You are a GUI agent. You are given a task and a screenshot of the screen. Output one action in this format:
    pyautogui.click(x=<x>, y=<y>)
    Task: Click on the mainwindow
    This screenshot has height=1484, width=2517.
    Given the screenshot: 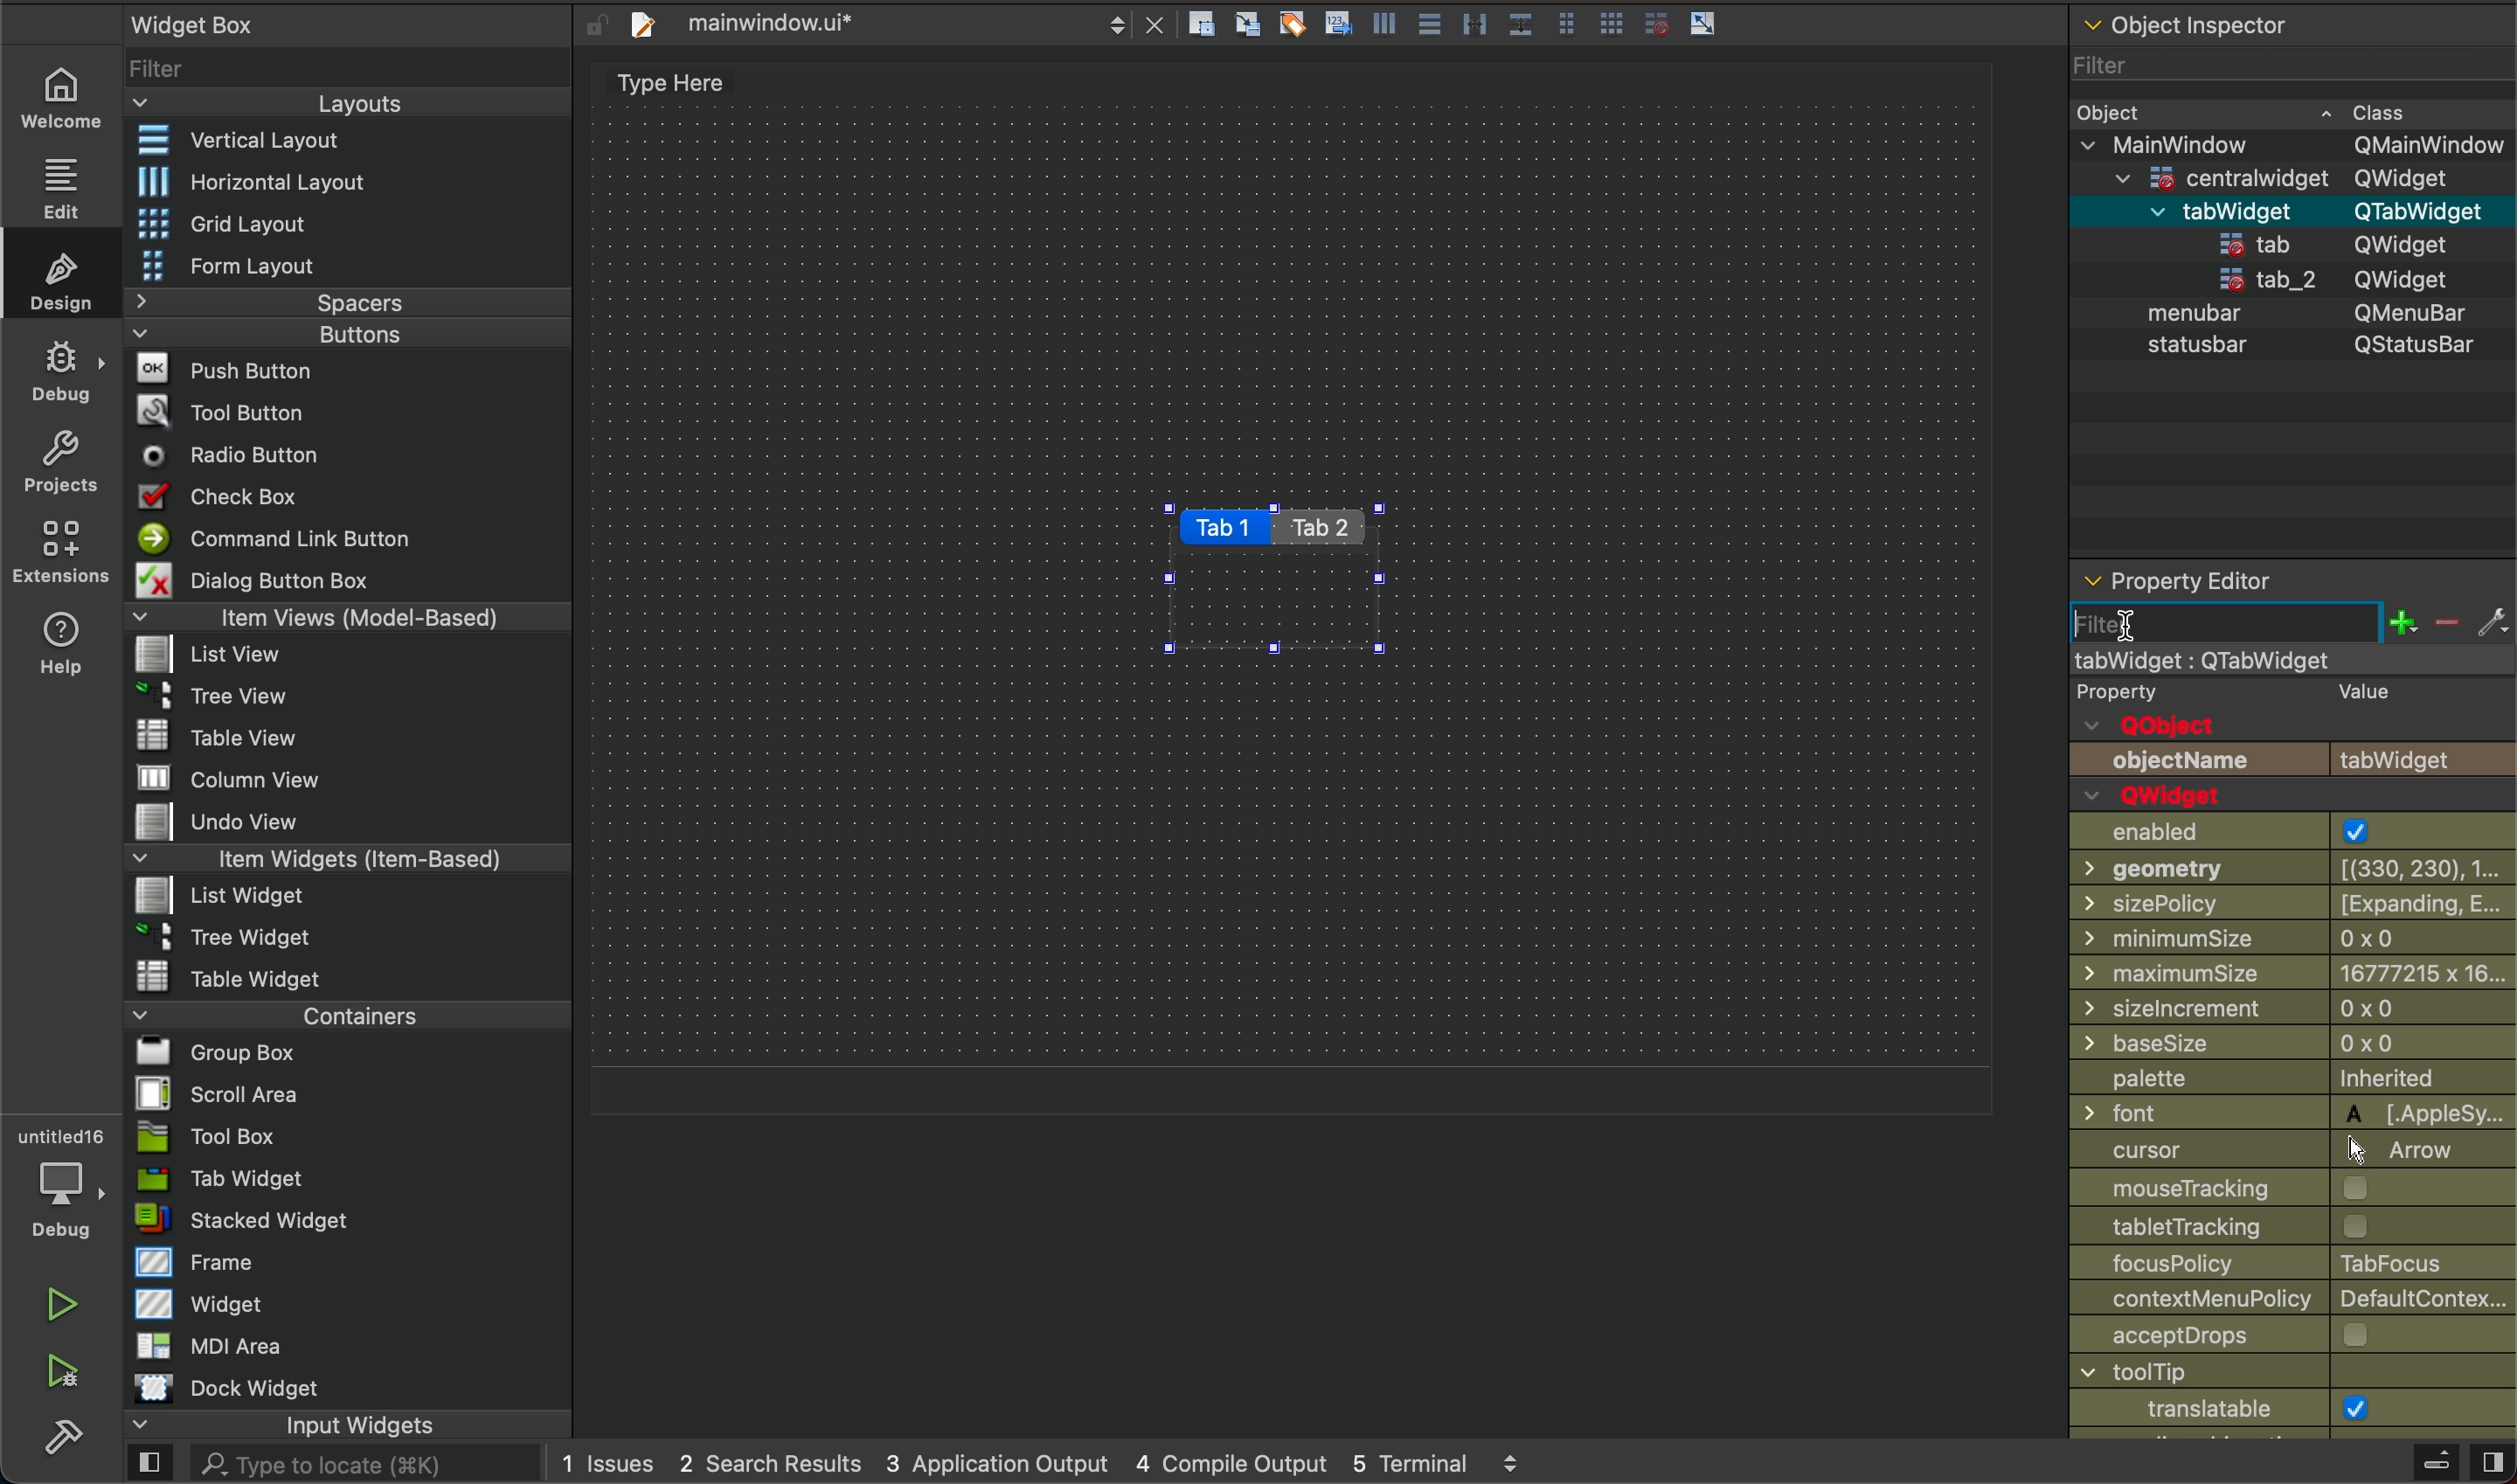 What is the action you would take?
    pyautogui.click(x=2297, y=659)
    